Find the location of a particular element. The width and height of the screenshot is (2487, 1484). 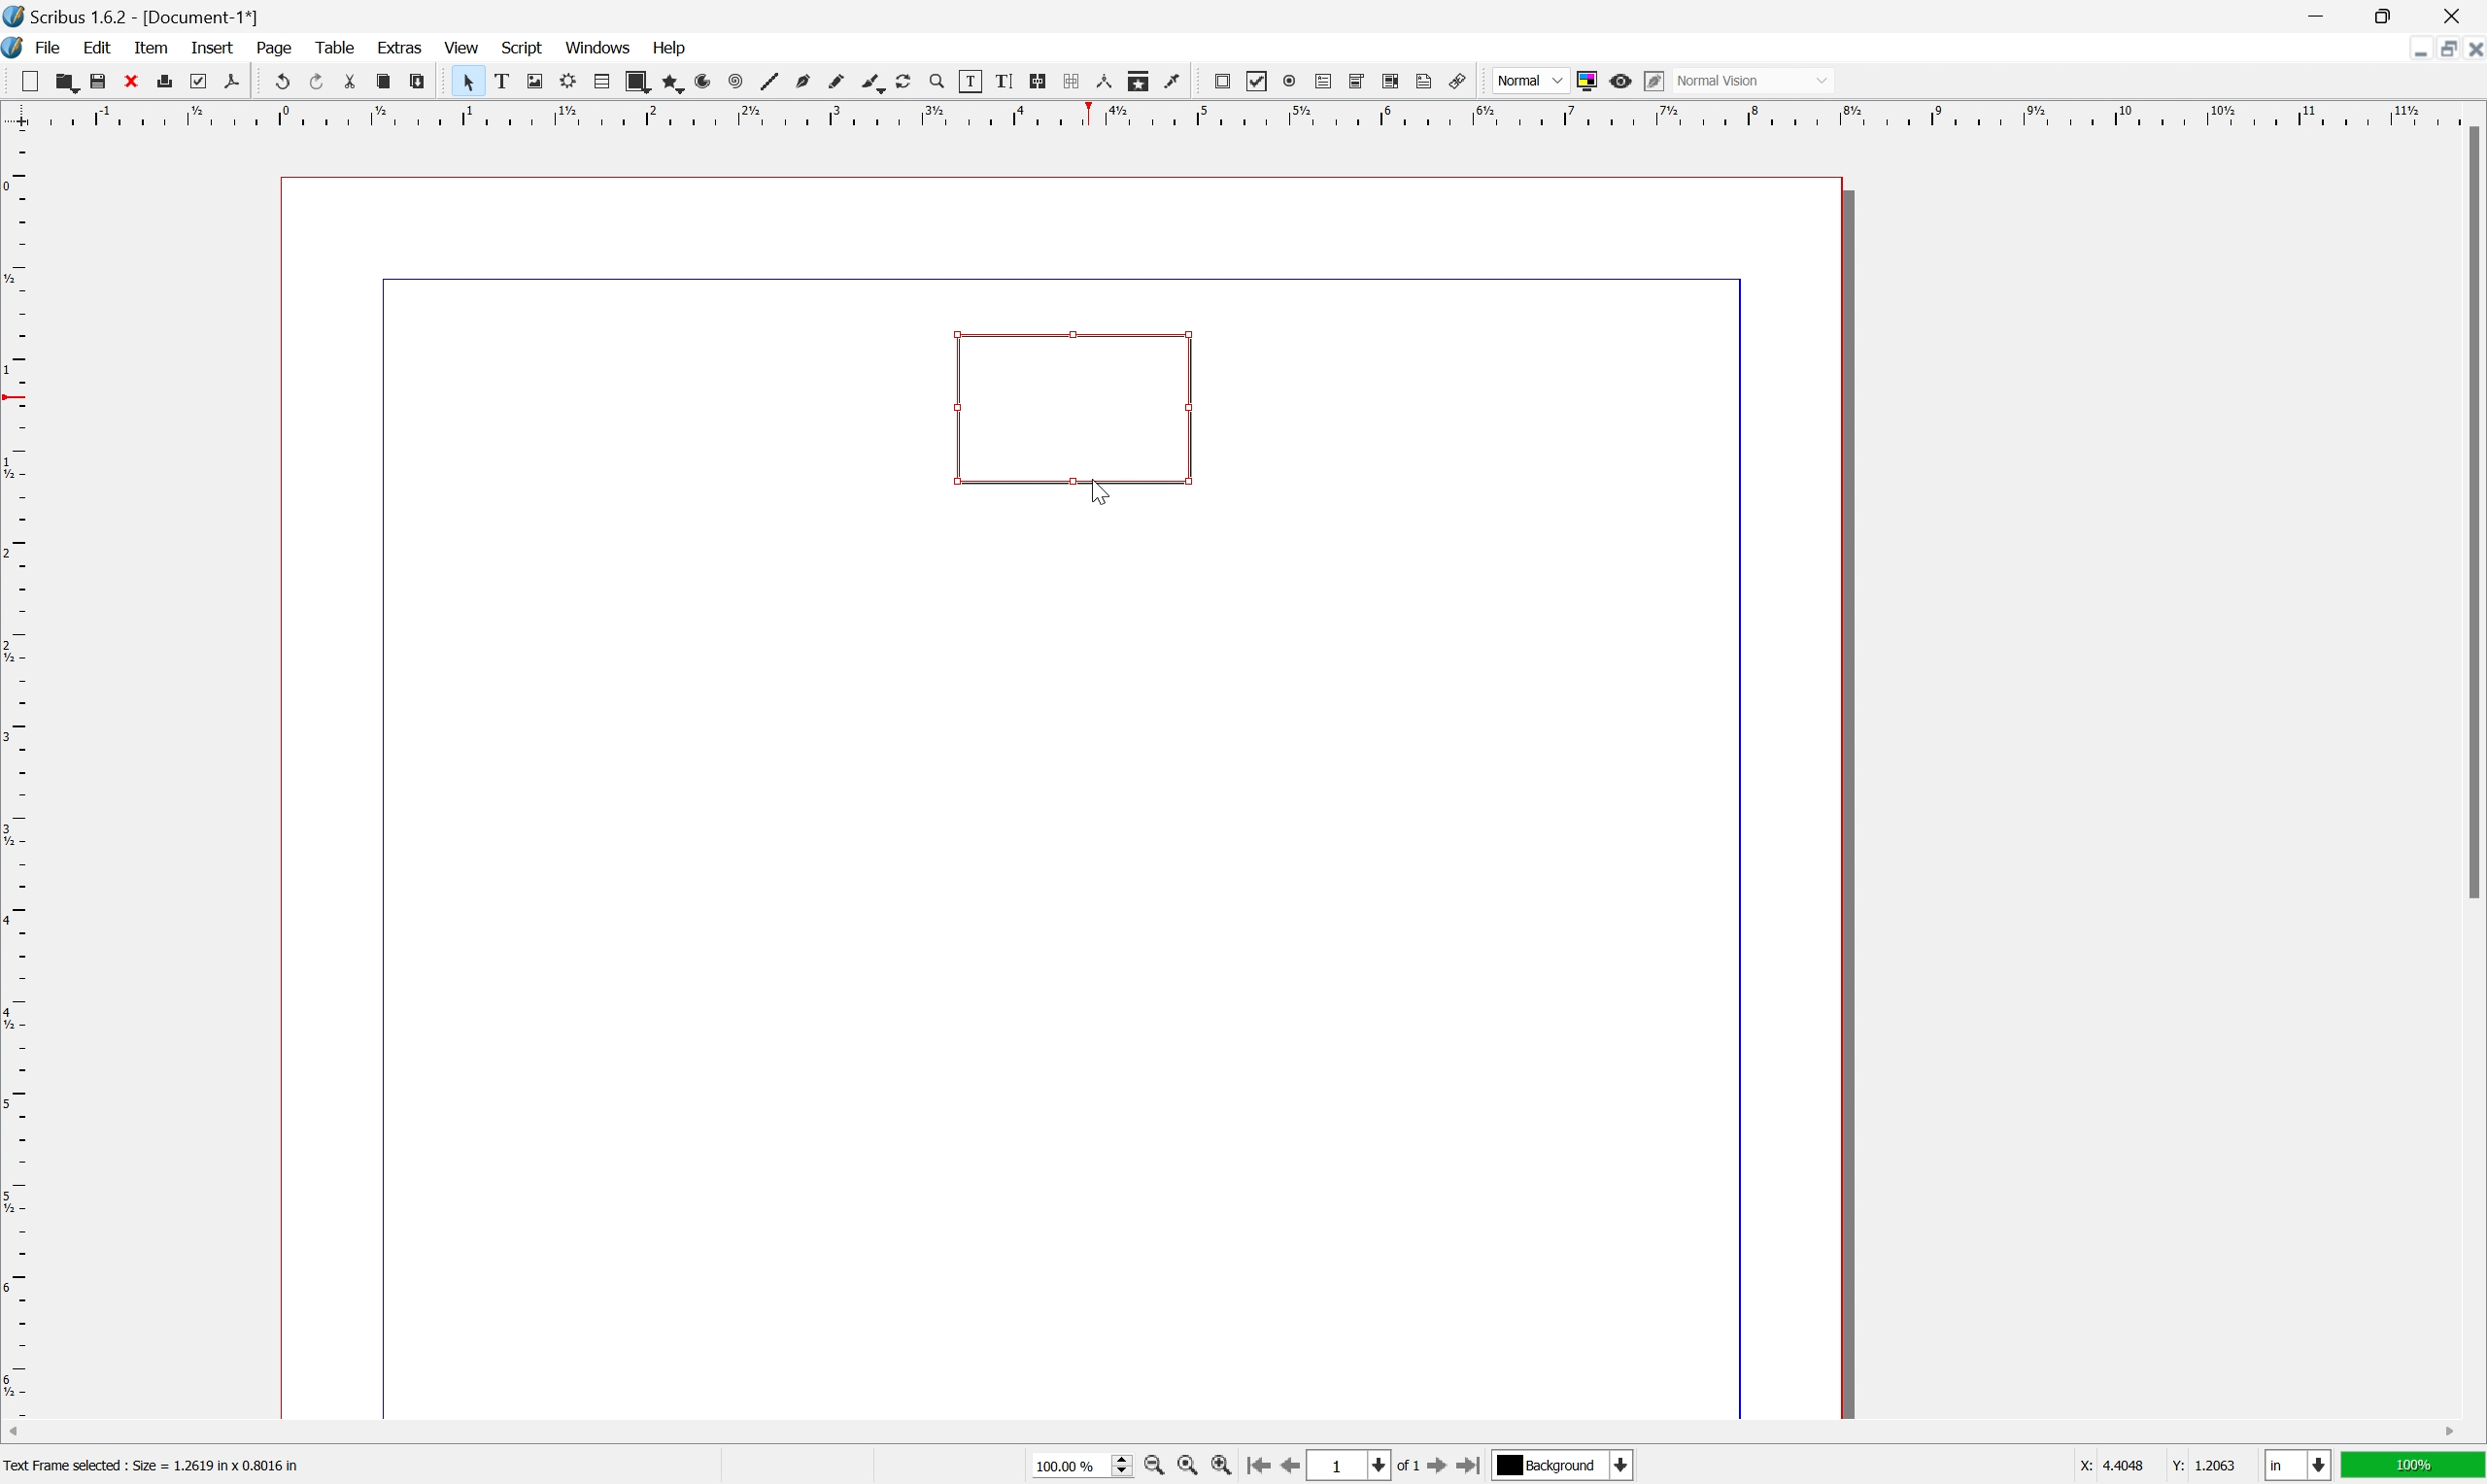

normal is located at coordinates (1529, 79).